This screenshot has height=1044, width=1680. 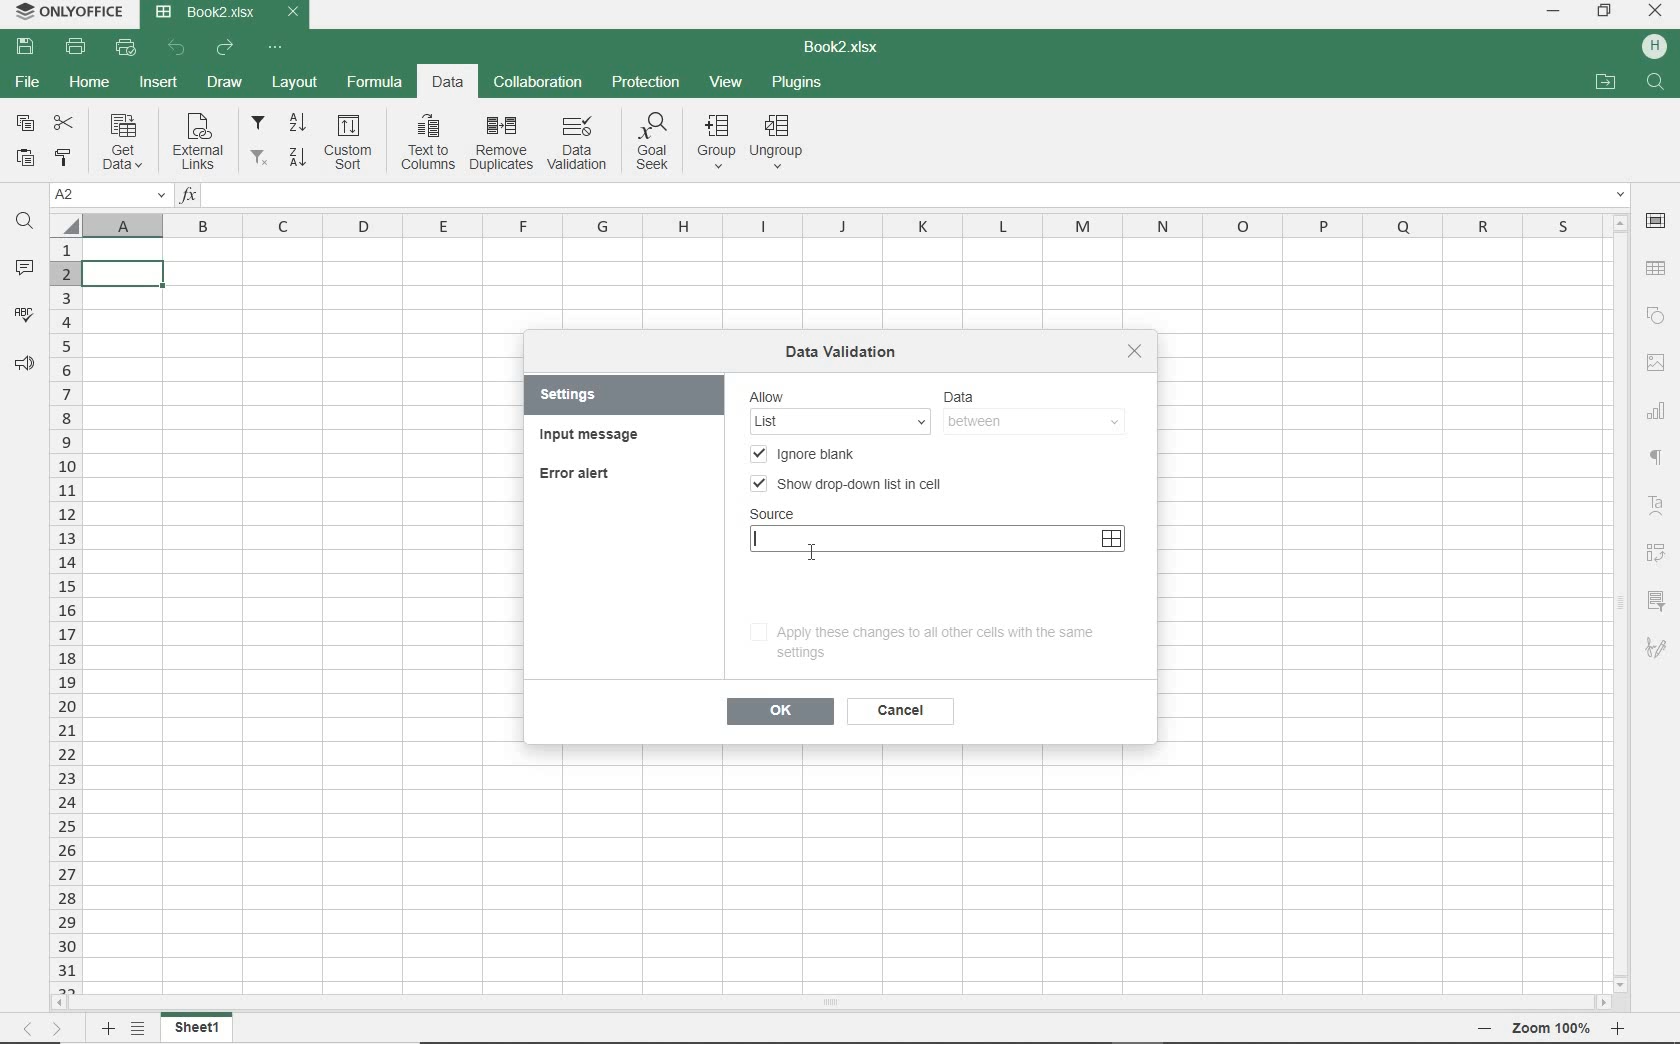 What do you see at coordinates (29, 158) in the screenshot?
I see `PASTE` at bounding box center [29, 158].